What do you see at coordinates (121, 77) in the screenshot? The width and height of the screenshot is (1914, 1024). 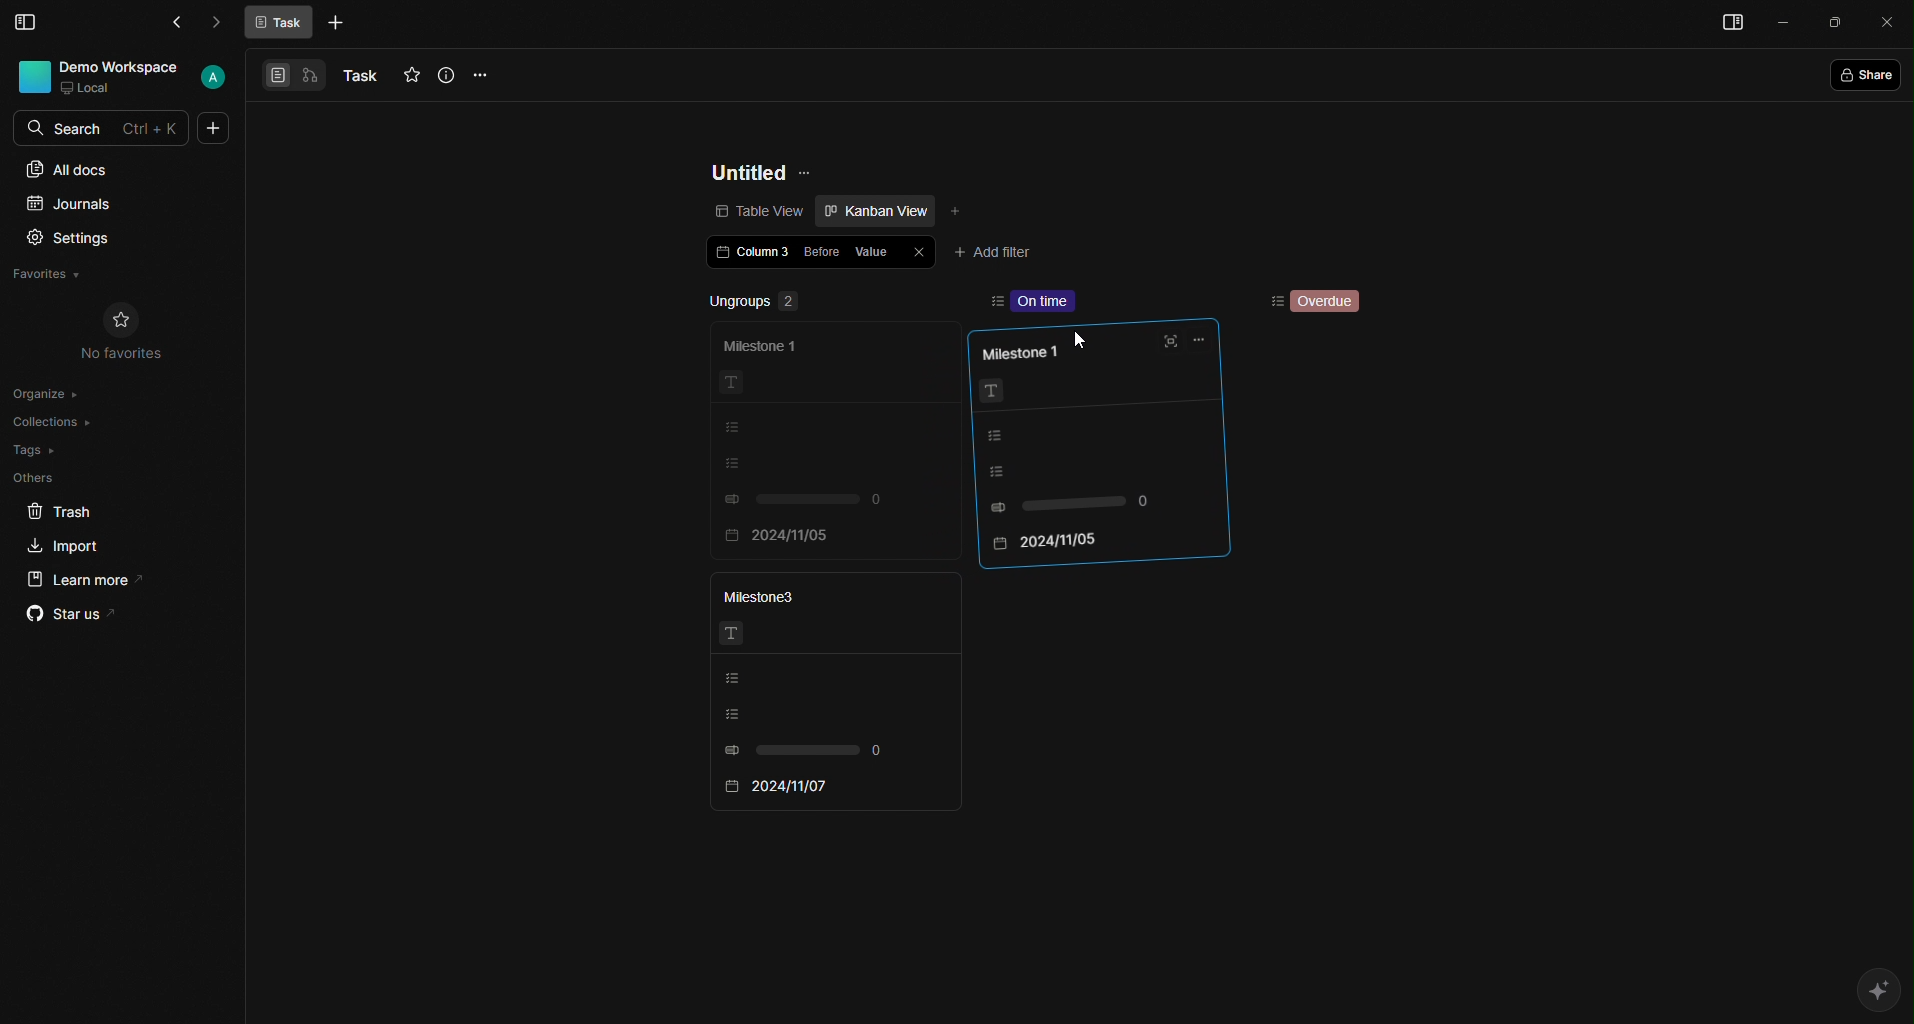 I see `User` at bounding box center [121, 77].